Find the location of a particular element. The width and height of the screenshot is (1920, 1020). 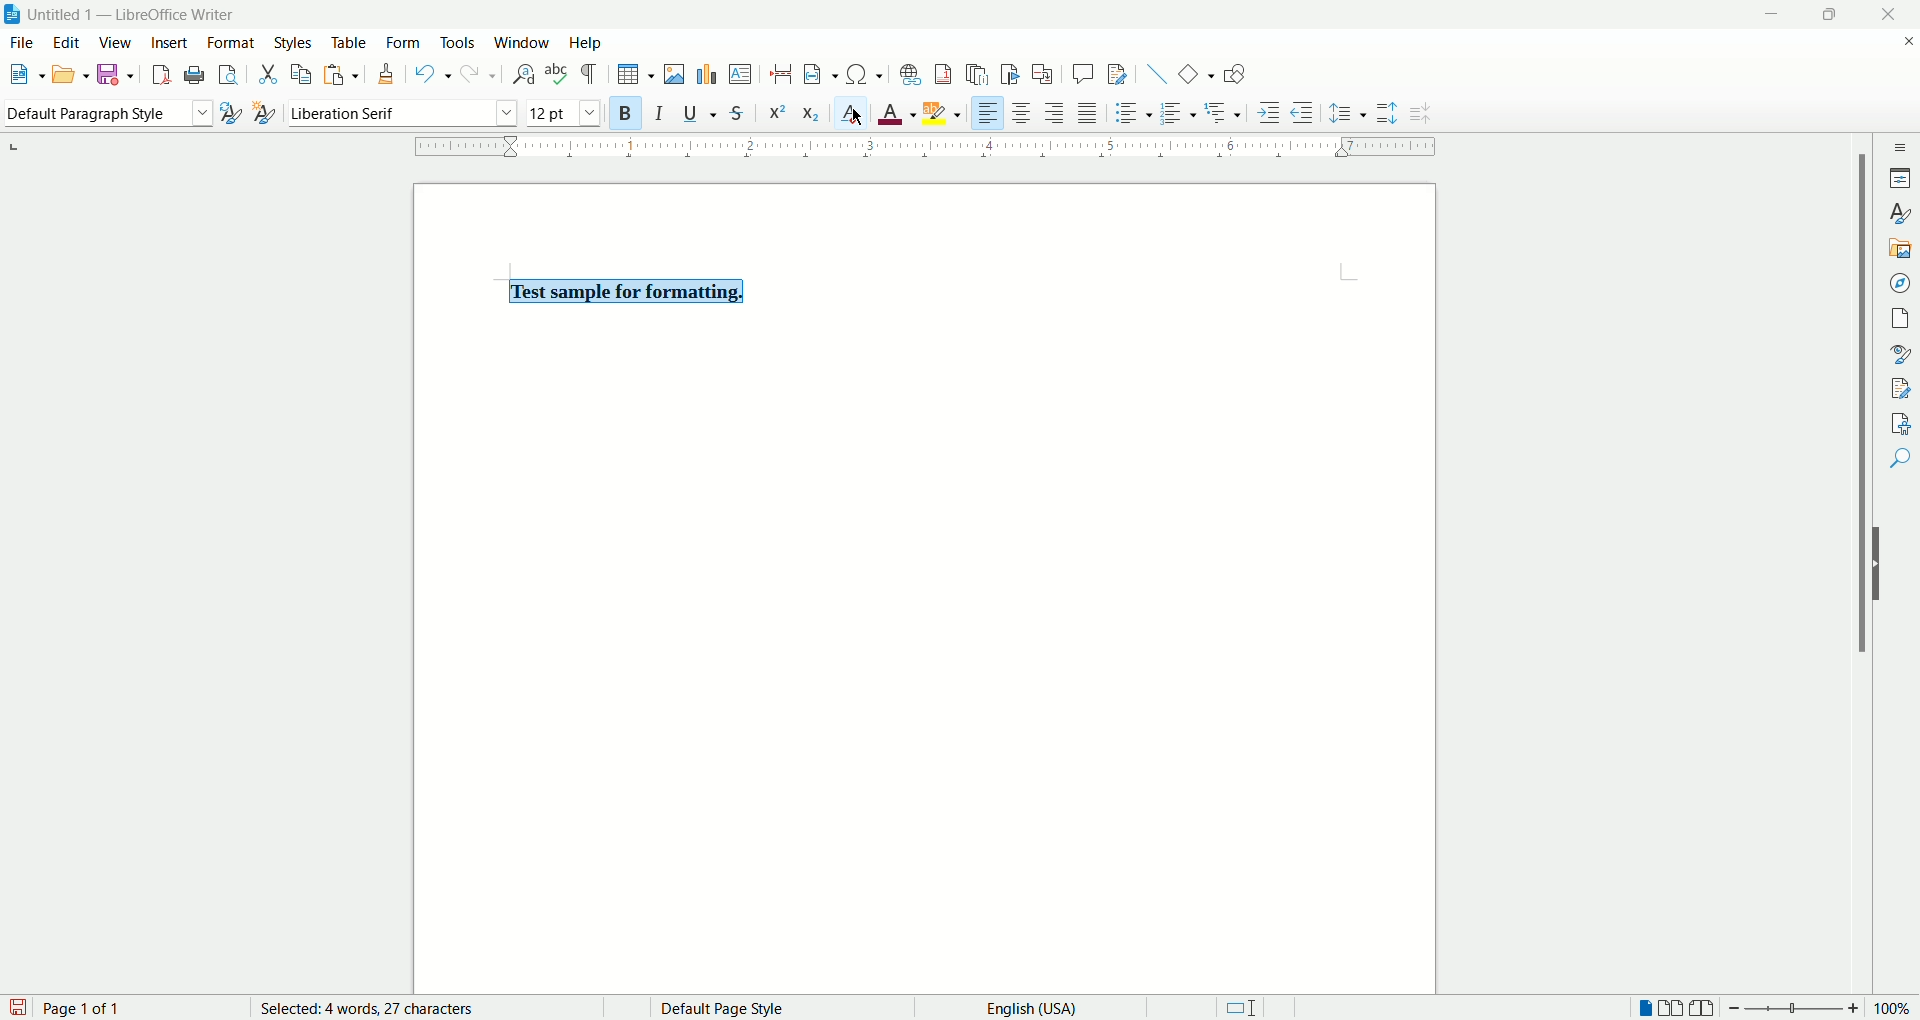

file is located at coordinates (19, 42).